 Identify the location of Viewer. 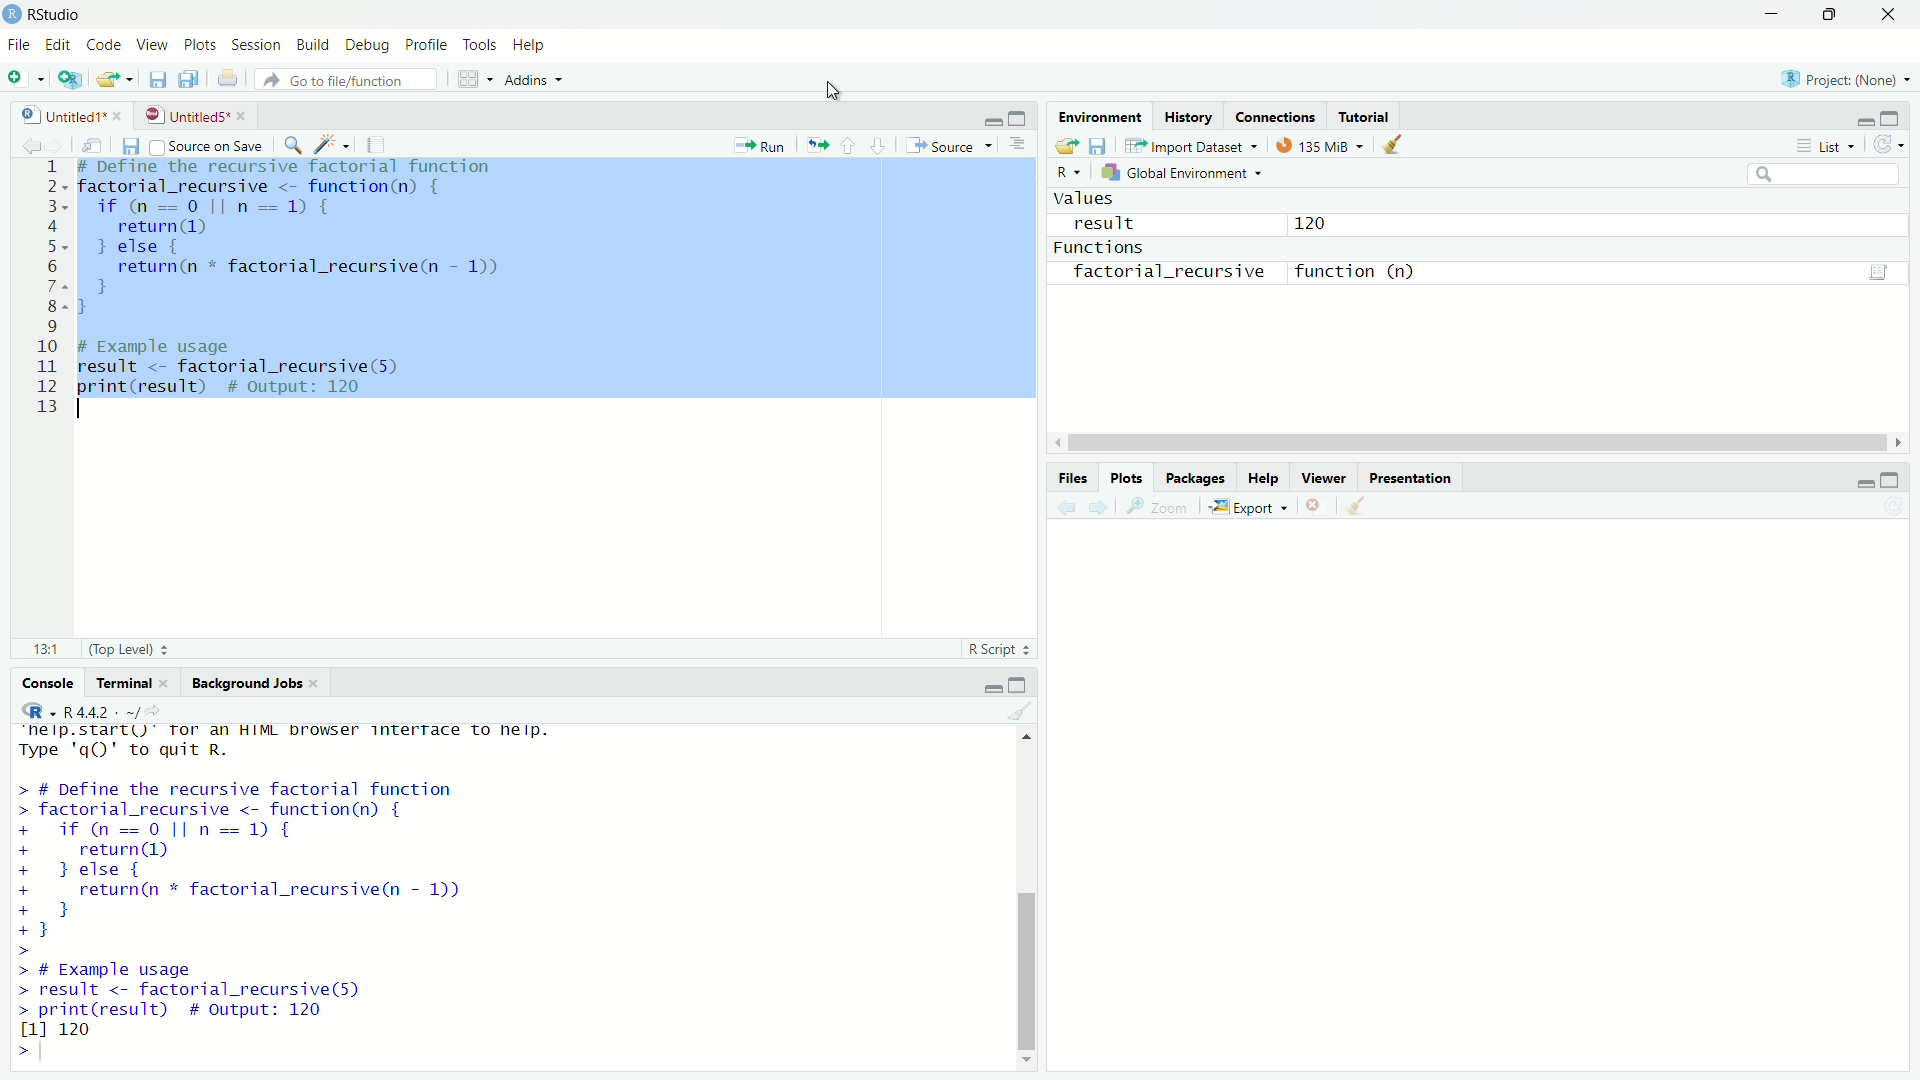
(1327, 475).